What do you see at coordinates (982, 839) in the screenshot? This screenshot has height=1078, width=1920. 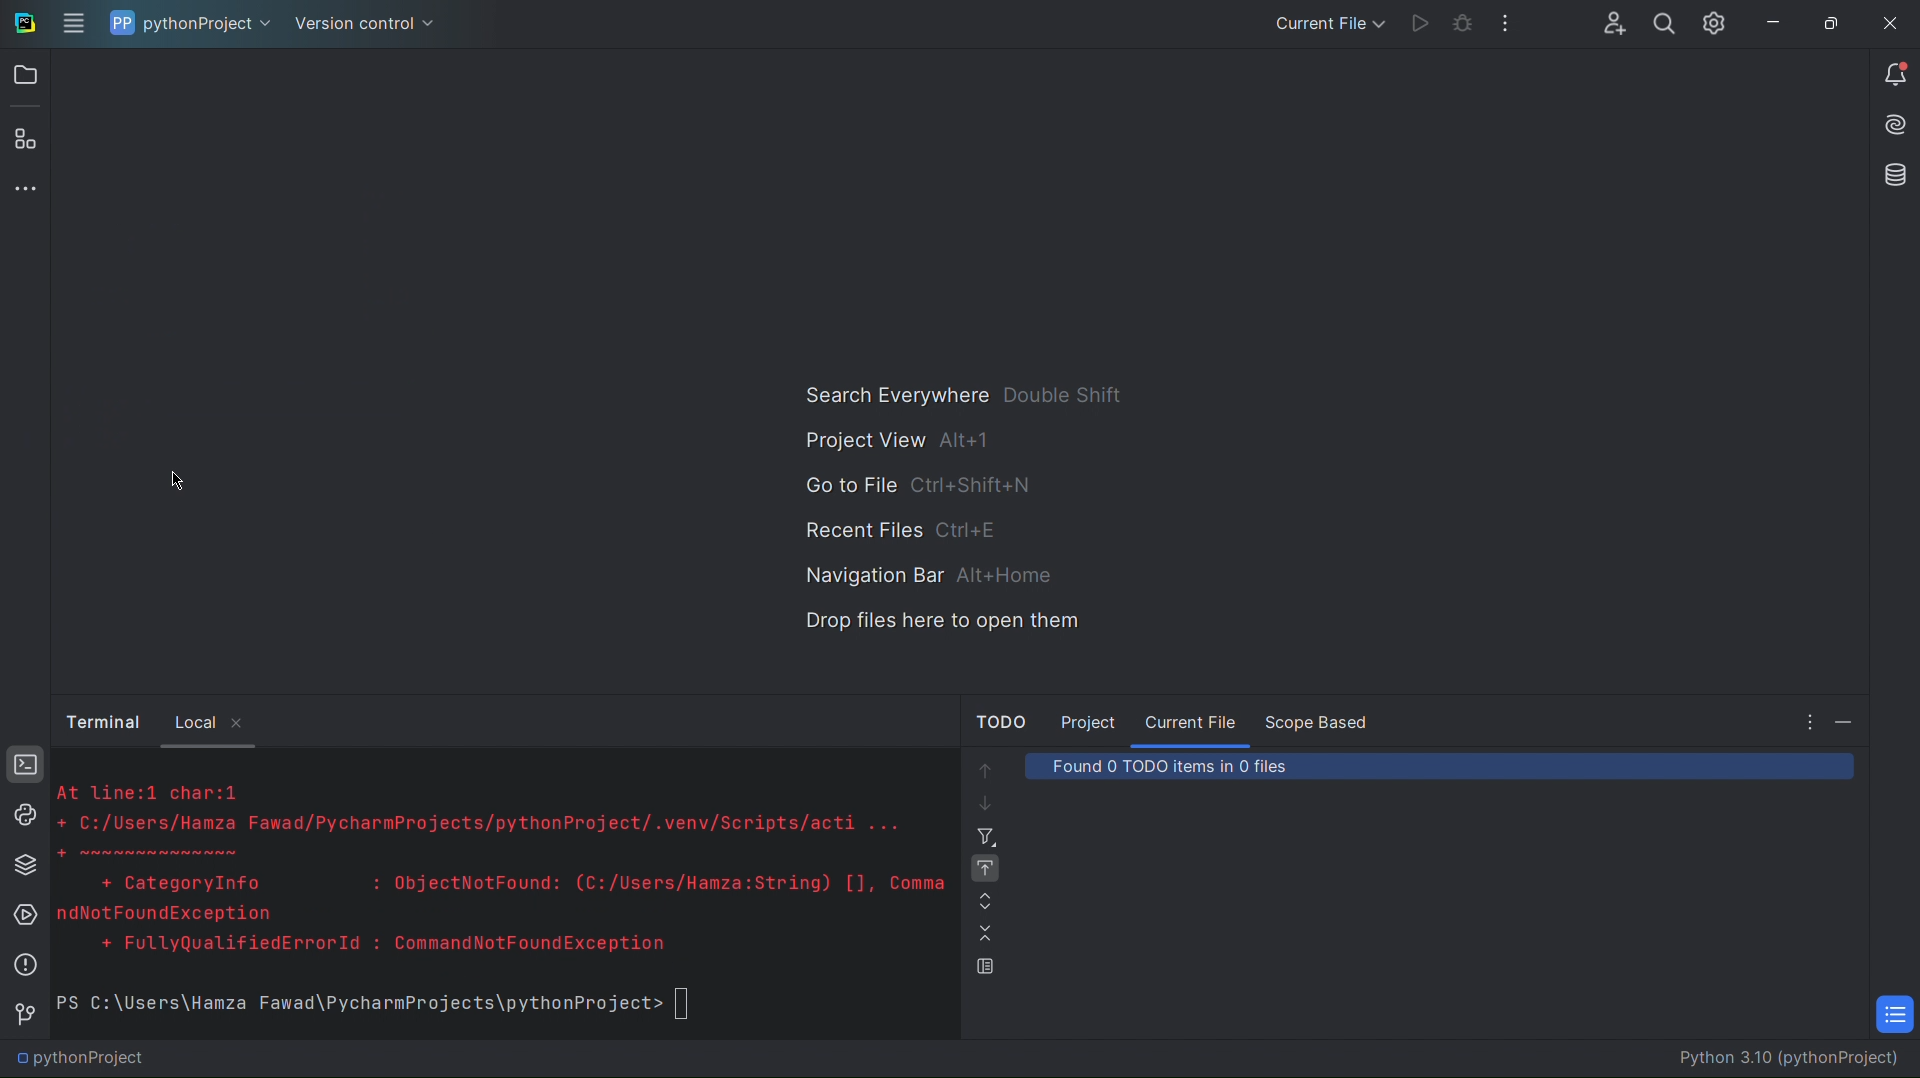 I see `Filter` at bounding box center [982, 839].